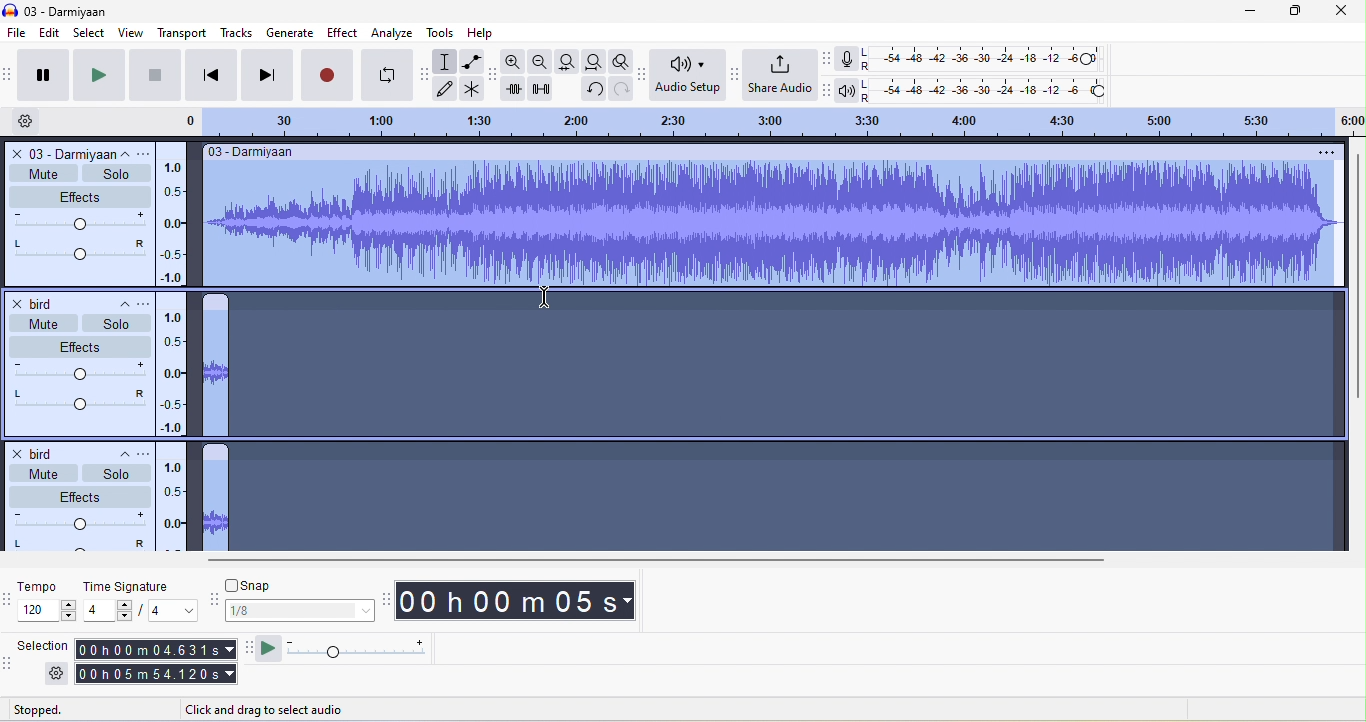 The height and width of the screenshot is (722, 1366). Describe the element at coordinates (1289, 11) in the screenshot. I see `maximize` at that location.